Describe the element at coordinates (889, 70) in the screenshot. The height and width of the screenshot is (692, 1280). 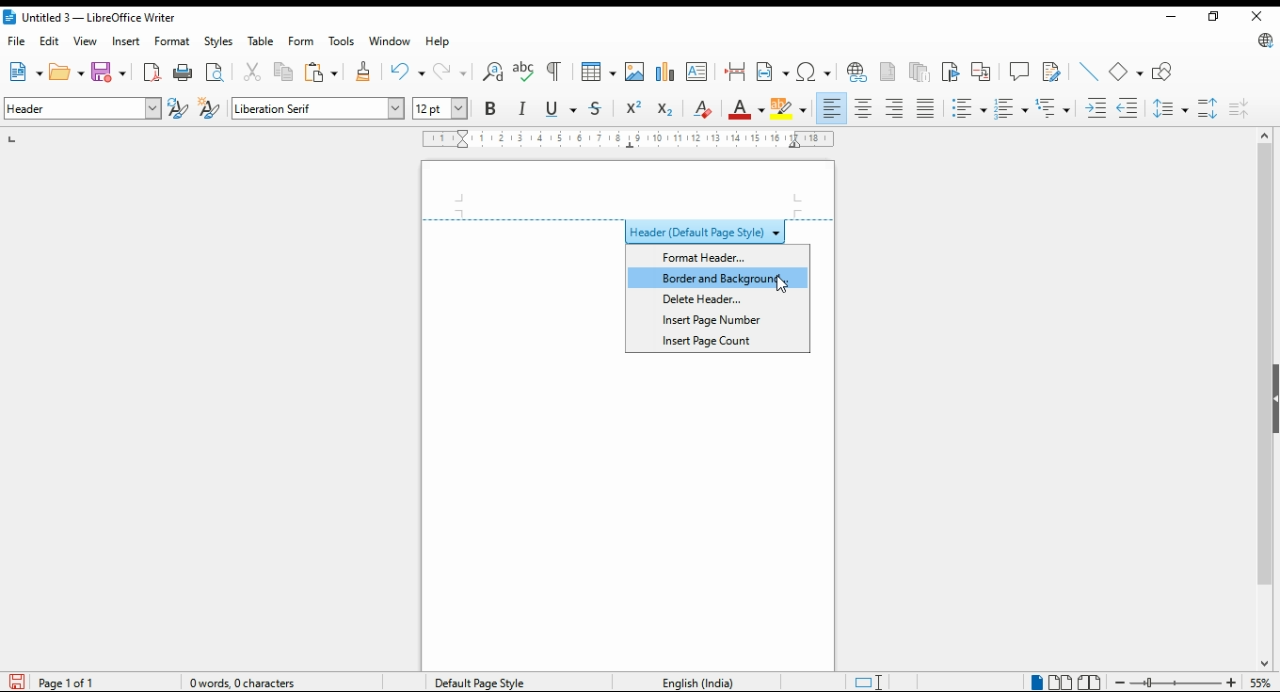
I see `insert footnote` at that location.